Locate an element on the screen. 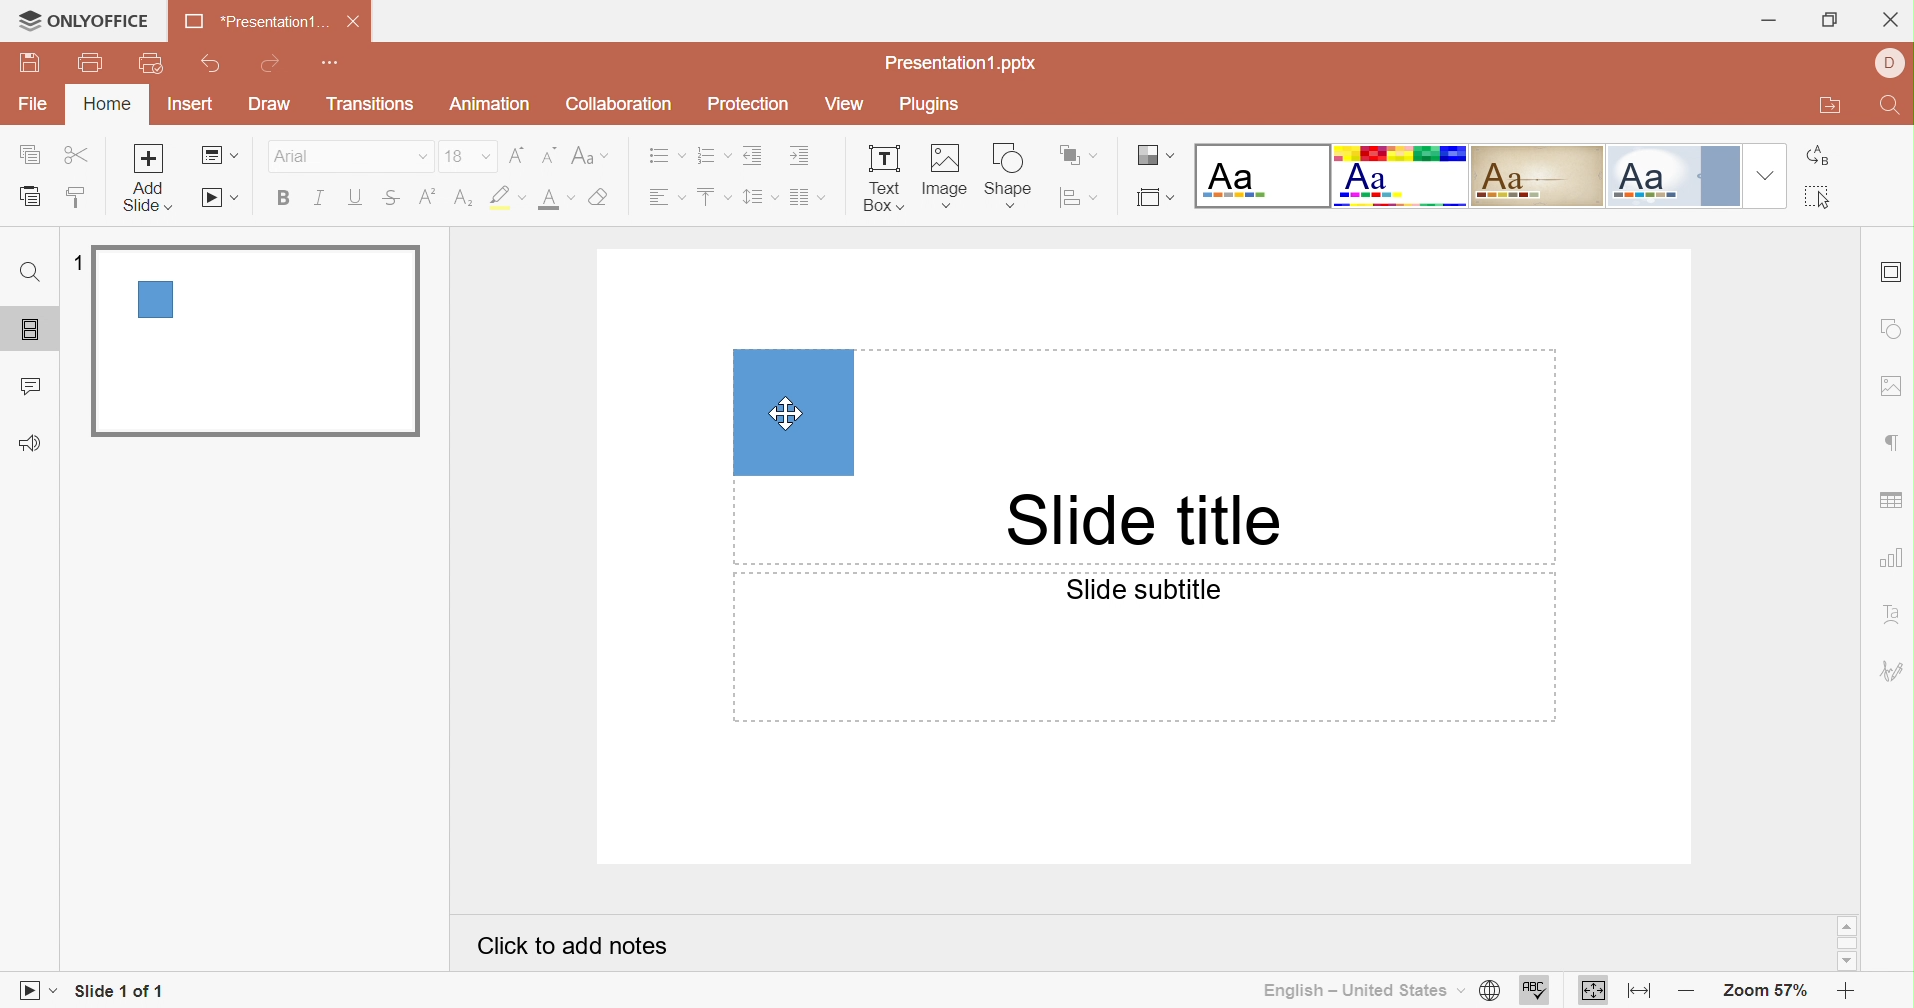 The image size is (1914, 1008). File is located at coordinates (36, 101).